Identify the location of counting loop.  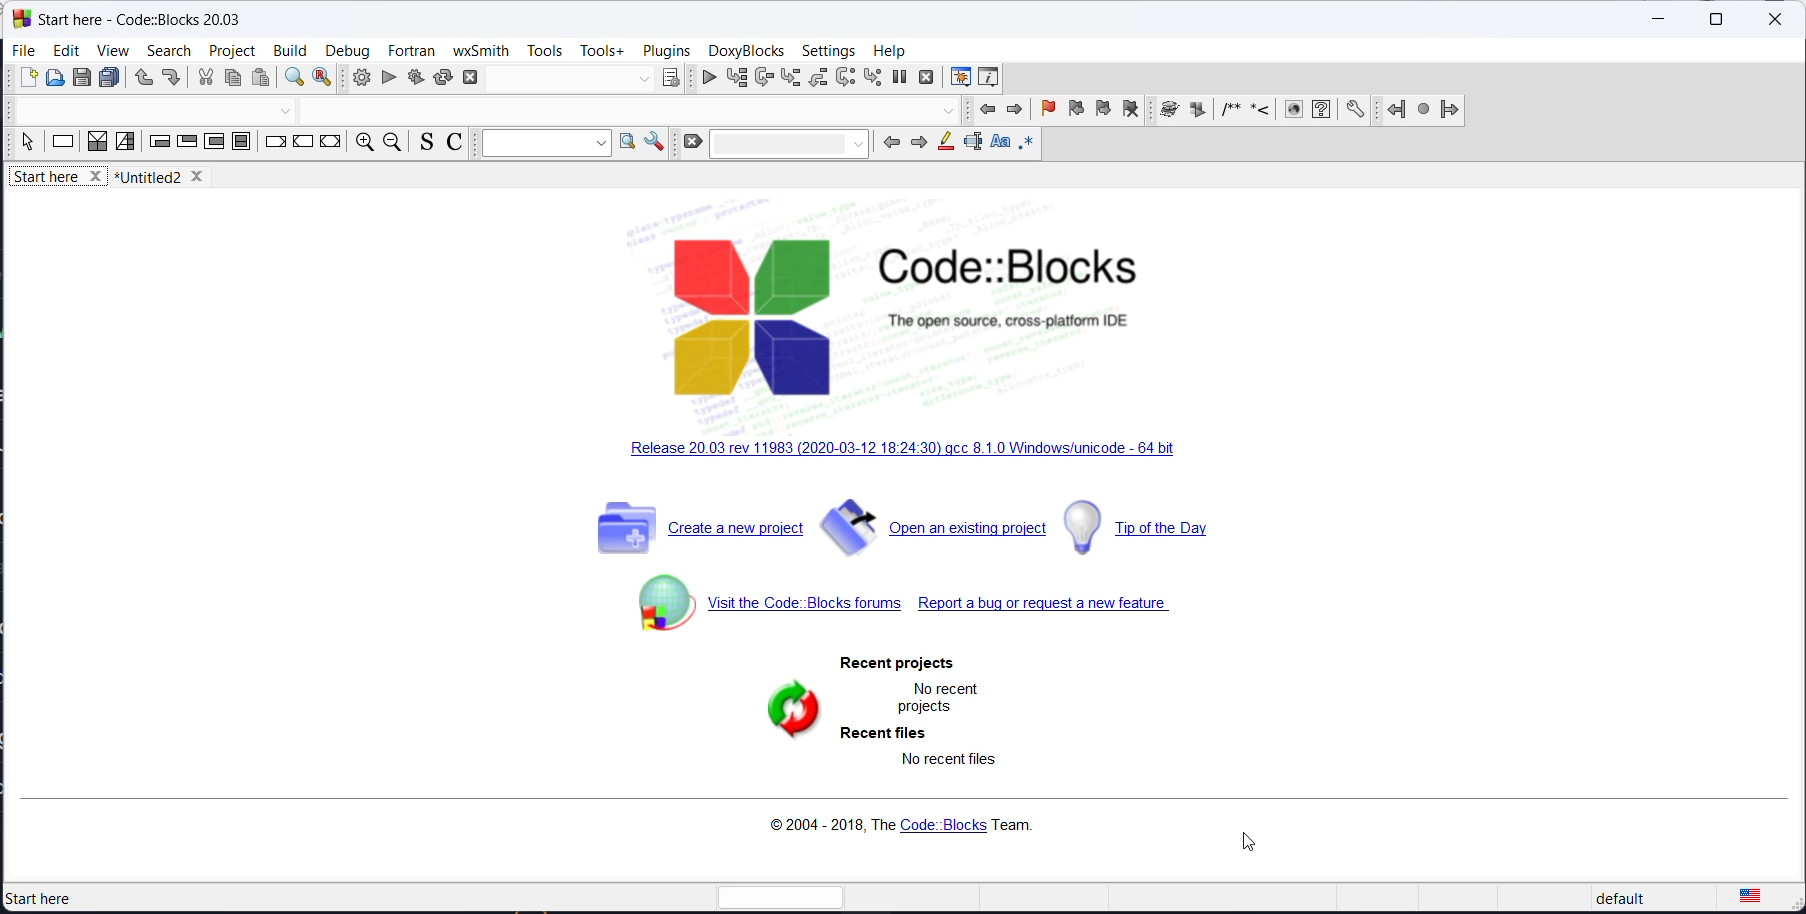
(213, 144).